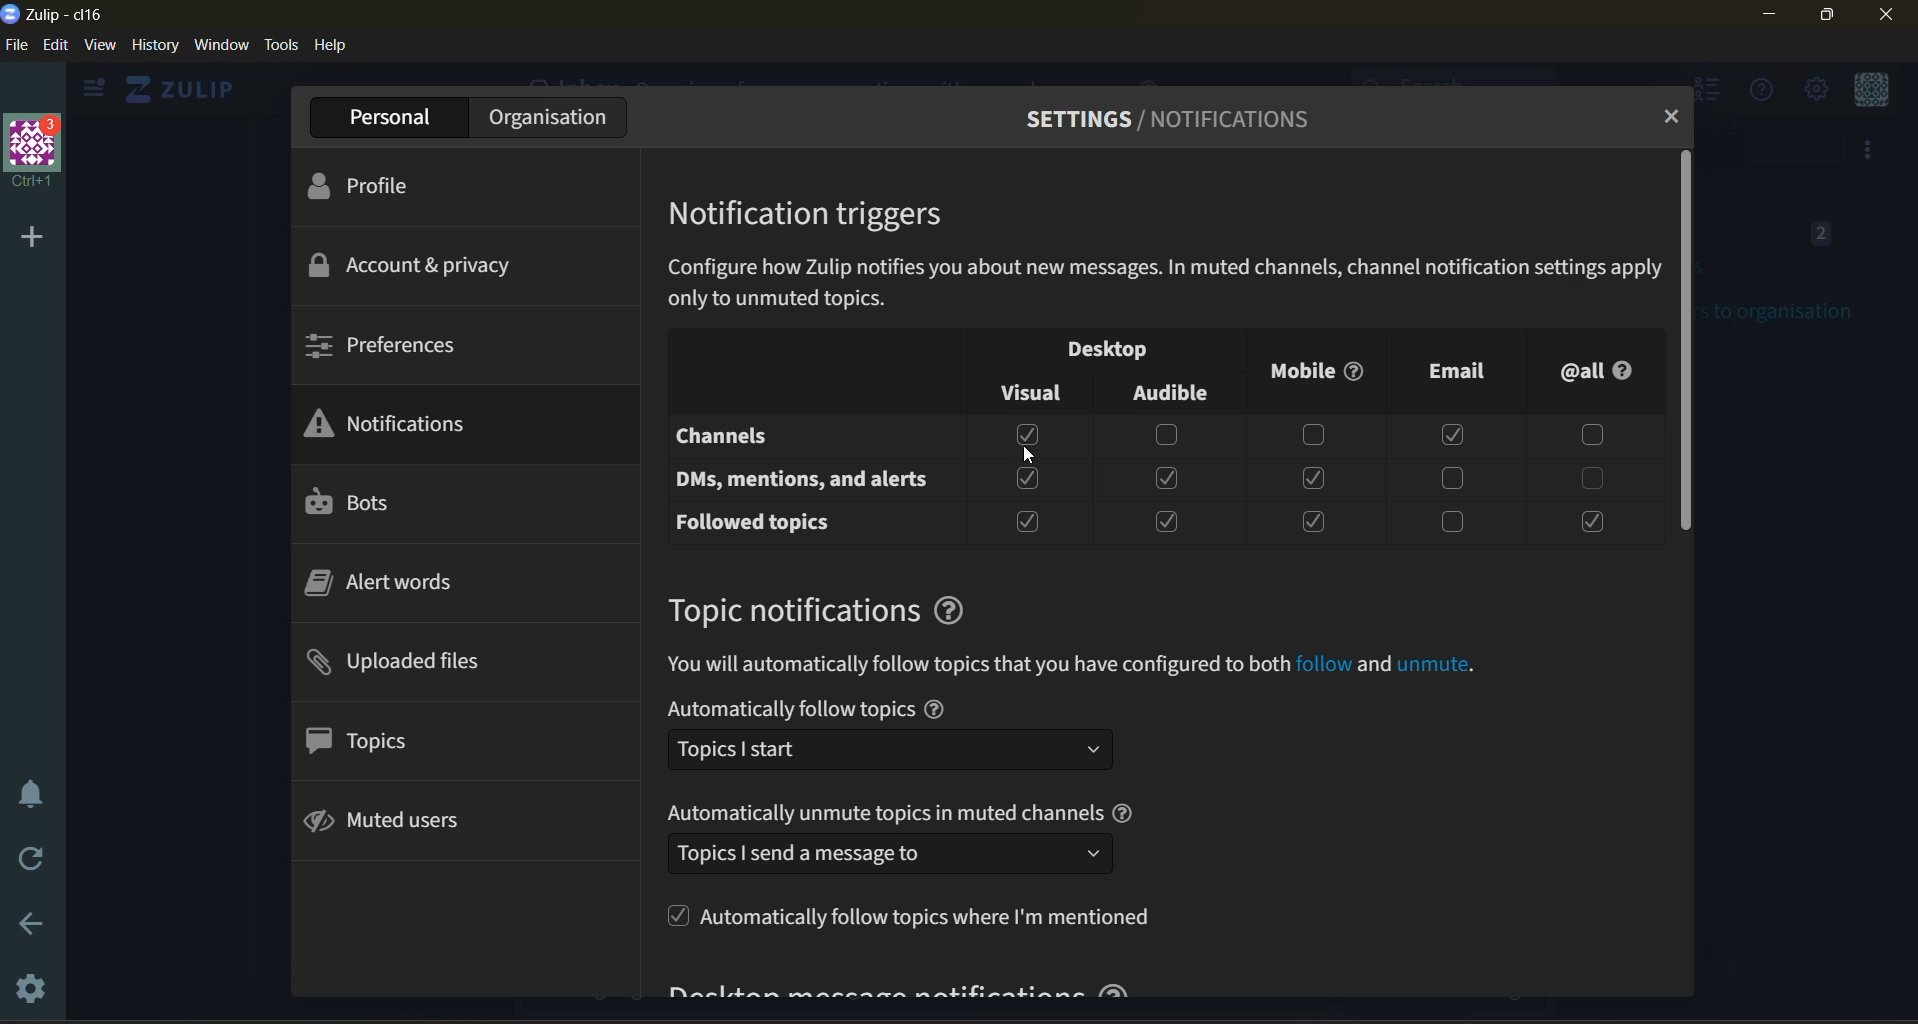 This screenshot has width=1918, height=1024. Describe the element at coordinates (395, 117) in the screenshot. I see `personal` at that location.